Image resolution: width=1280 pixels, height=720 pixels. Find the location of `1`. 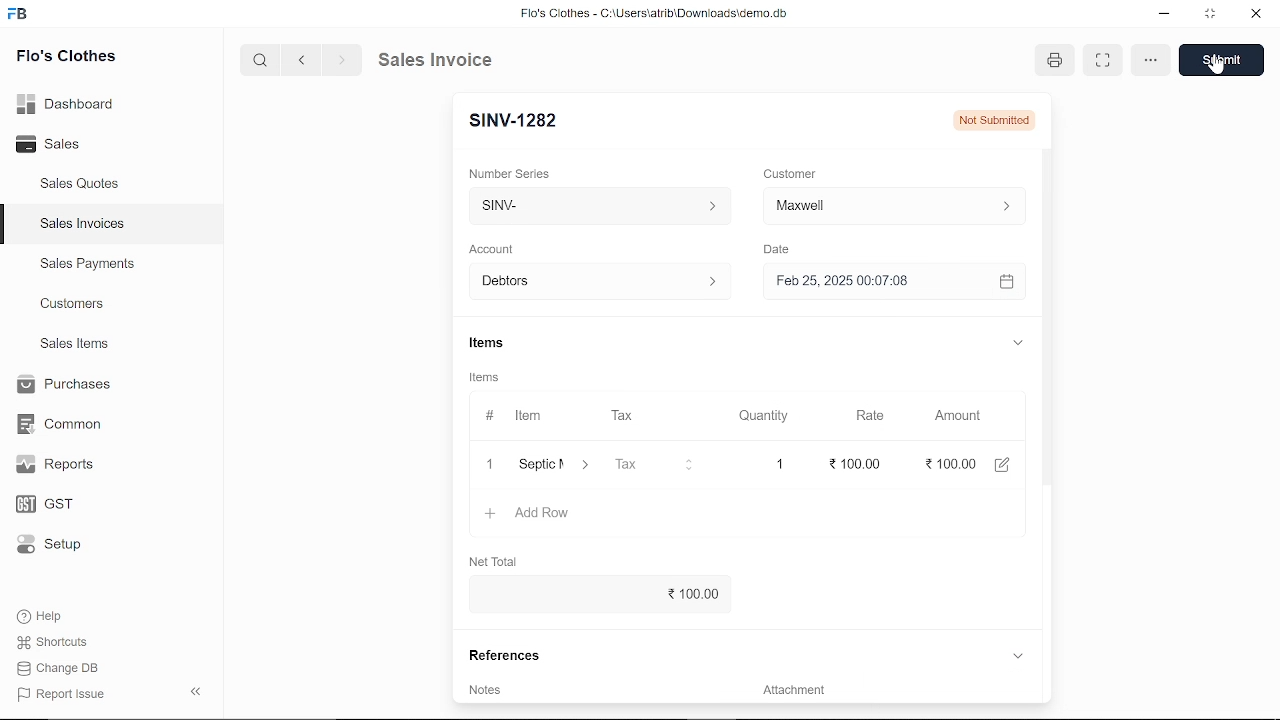

1 is located at coordinates (489, 465).